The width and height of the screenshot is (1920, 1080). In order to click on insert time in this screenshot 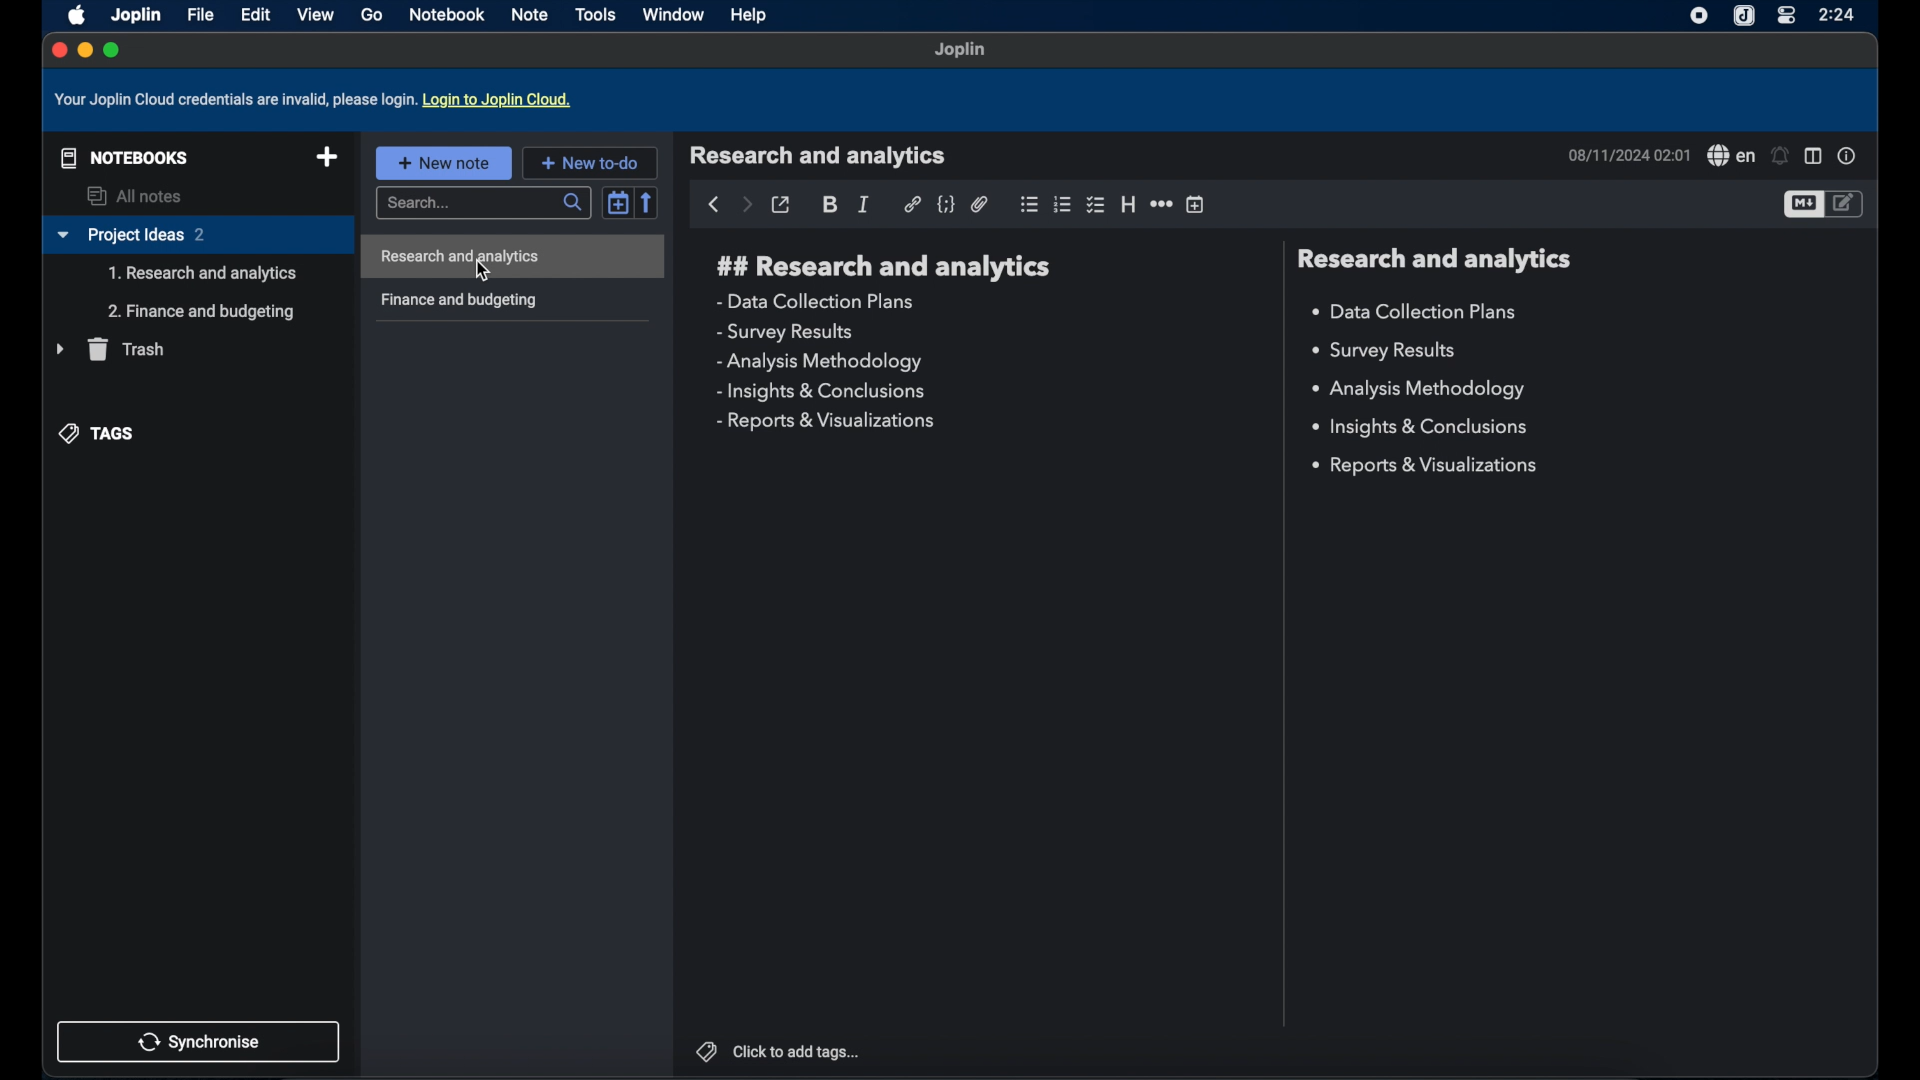, I will do `click(1197, 205)`.